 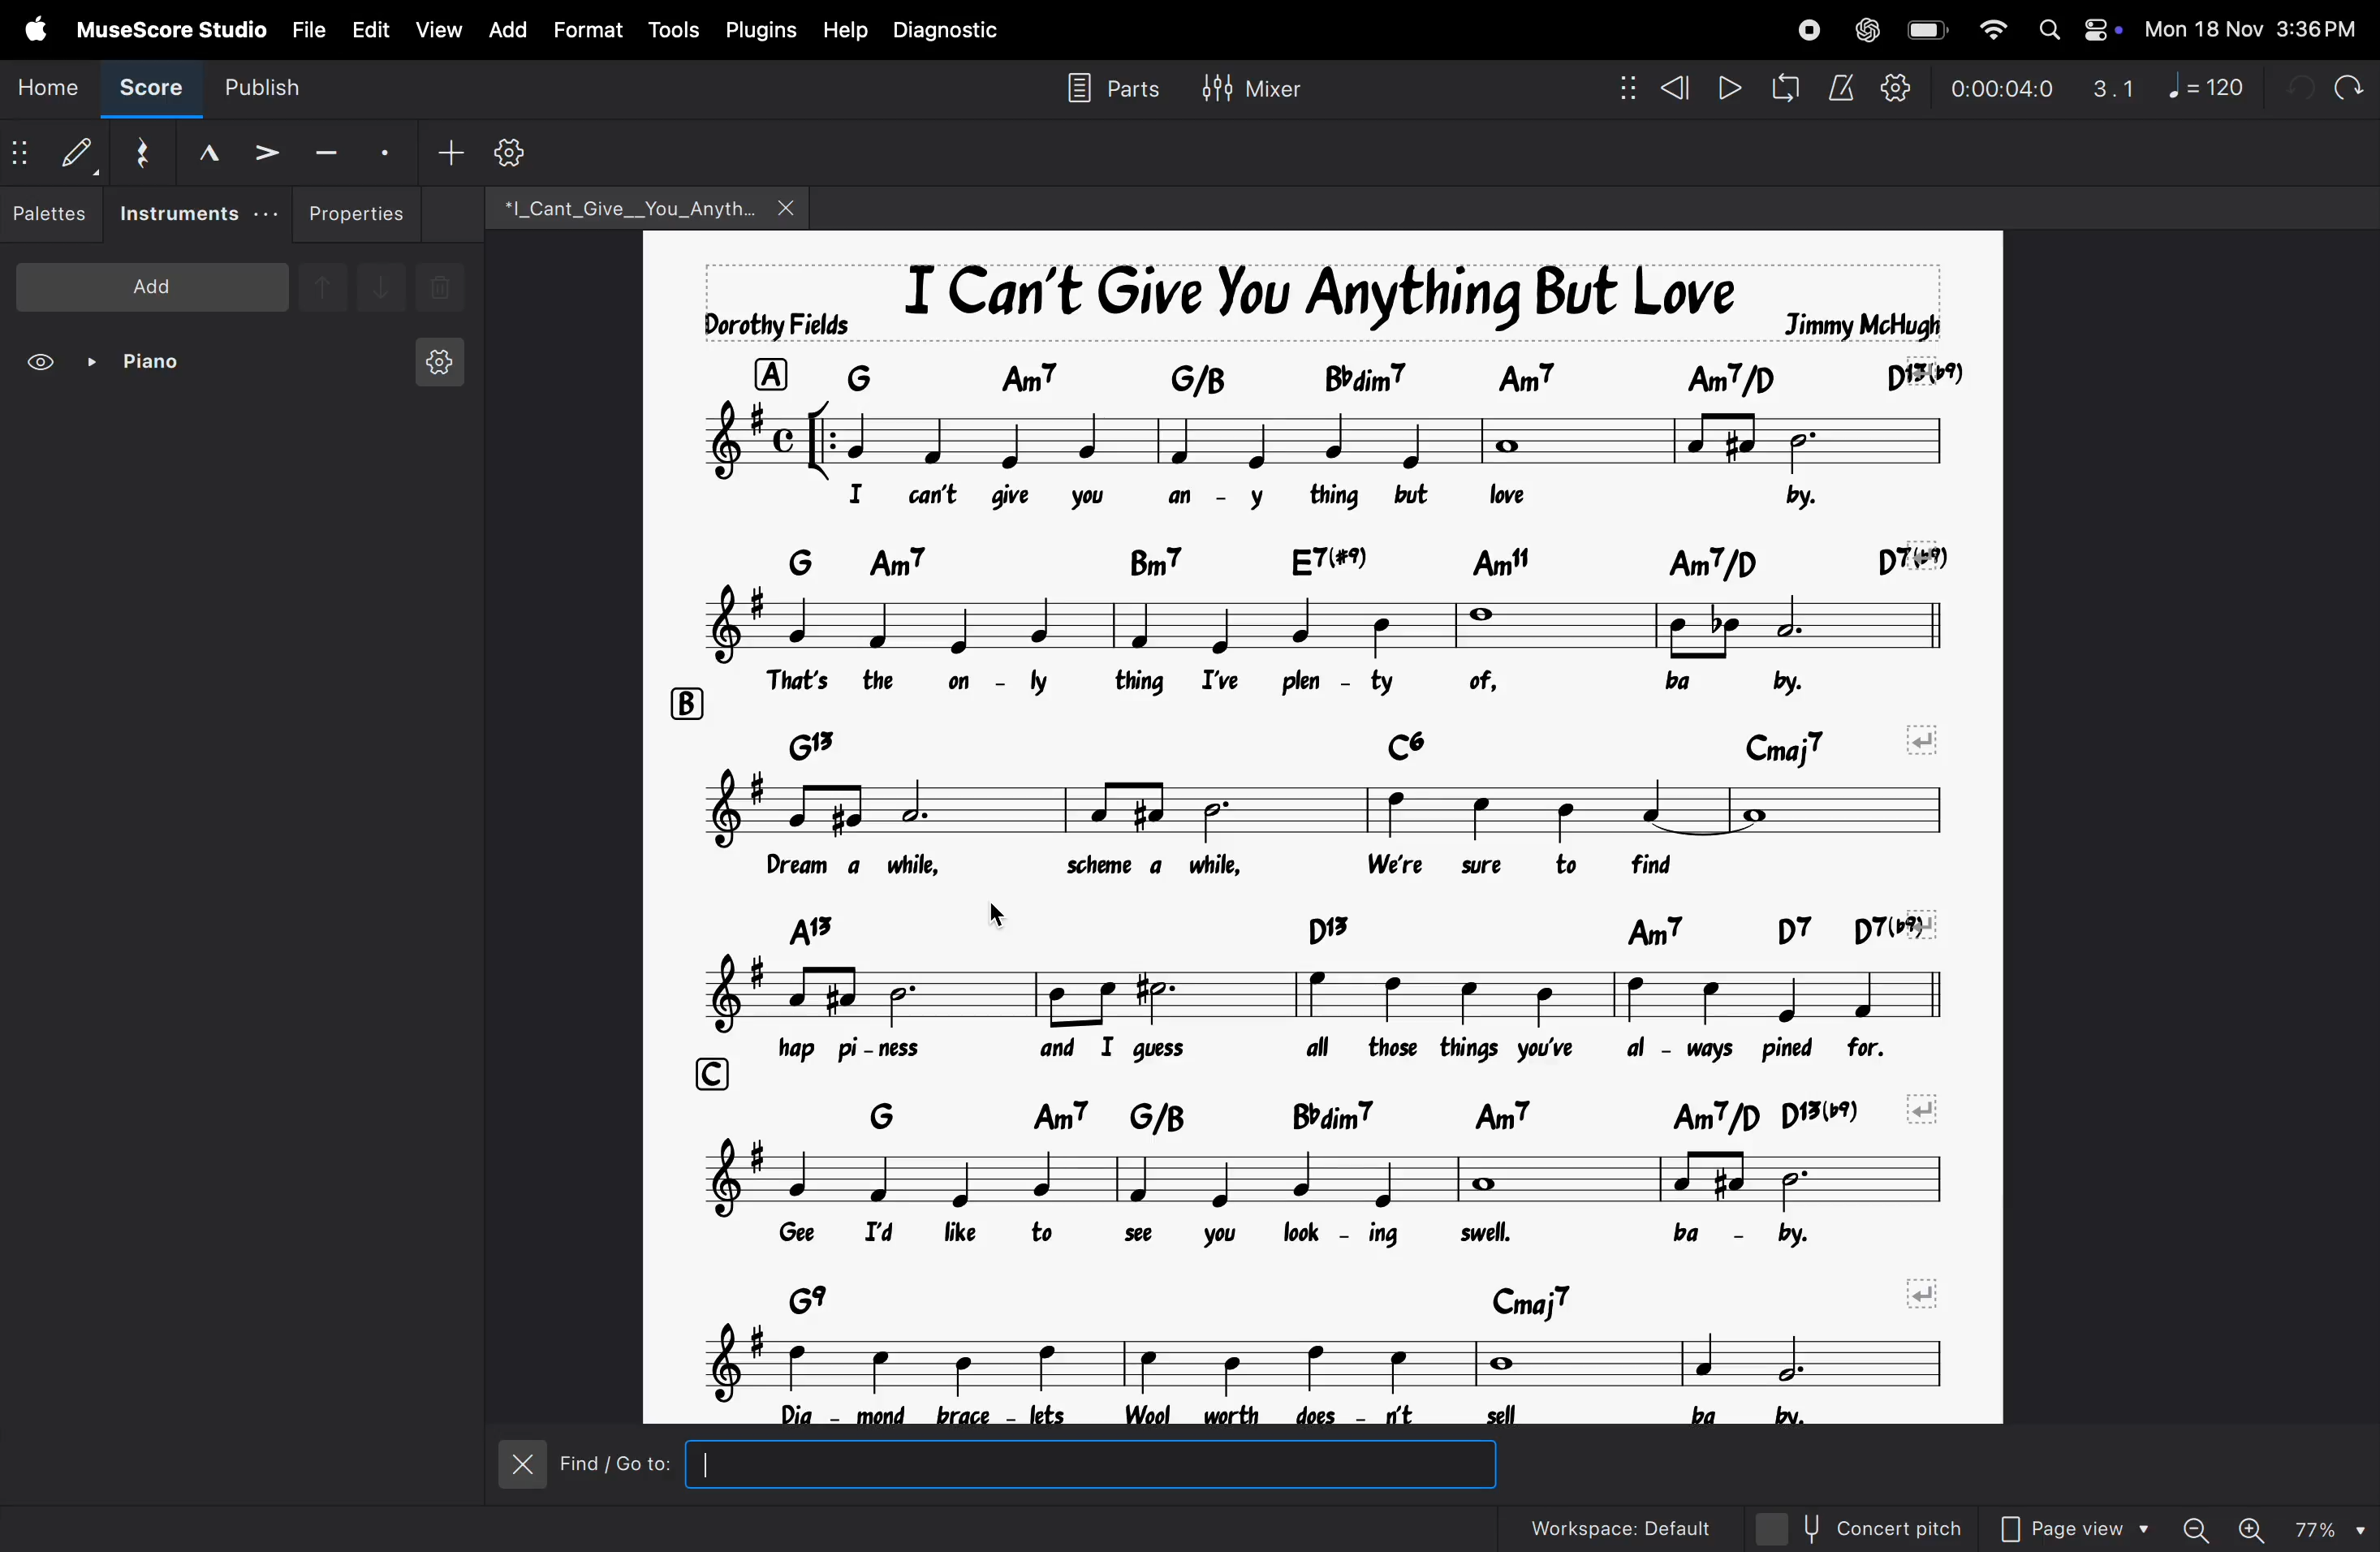 I want to click on lyrics, so click(x=1321, y=498).